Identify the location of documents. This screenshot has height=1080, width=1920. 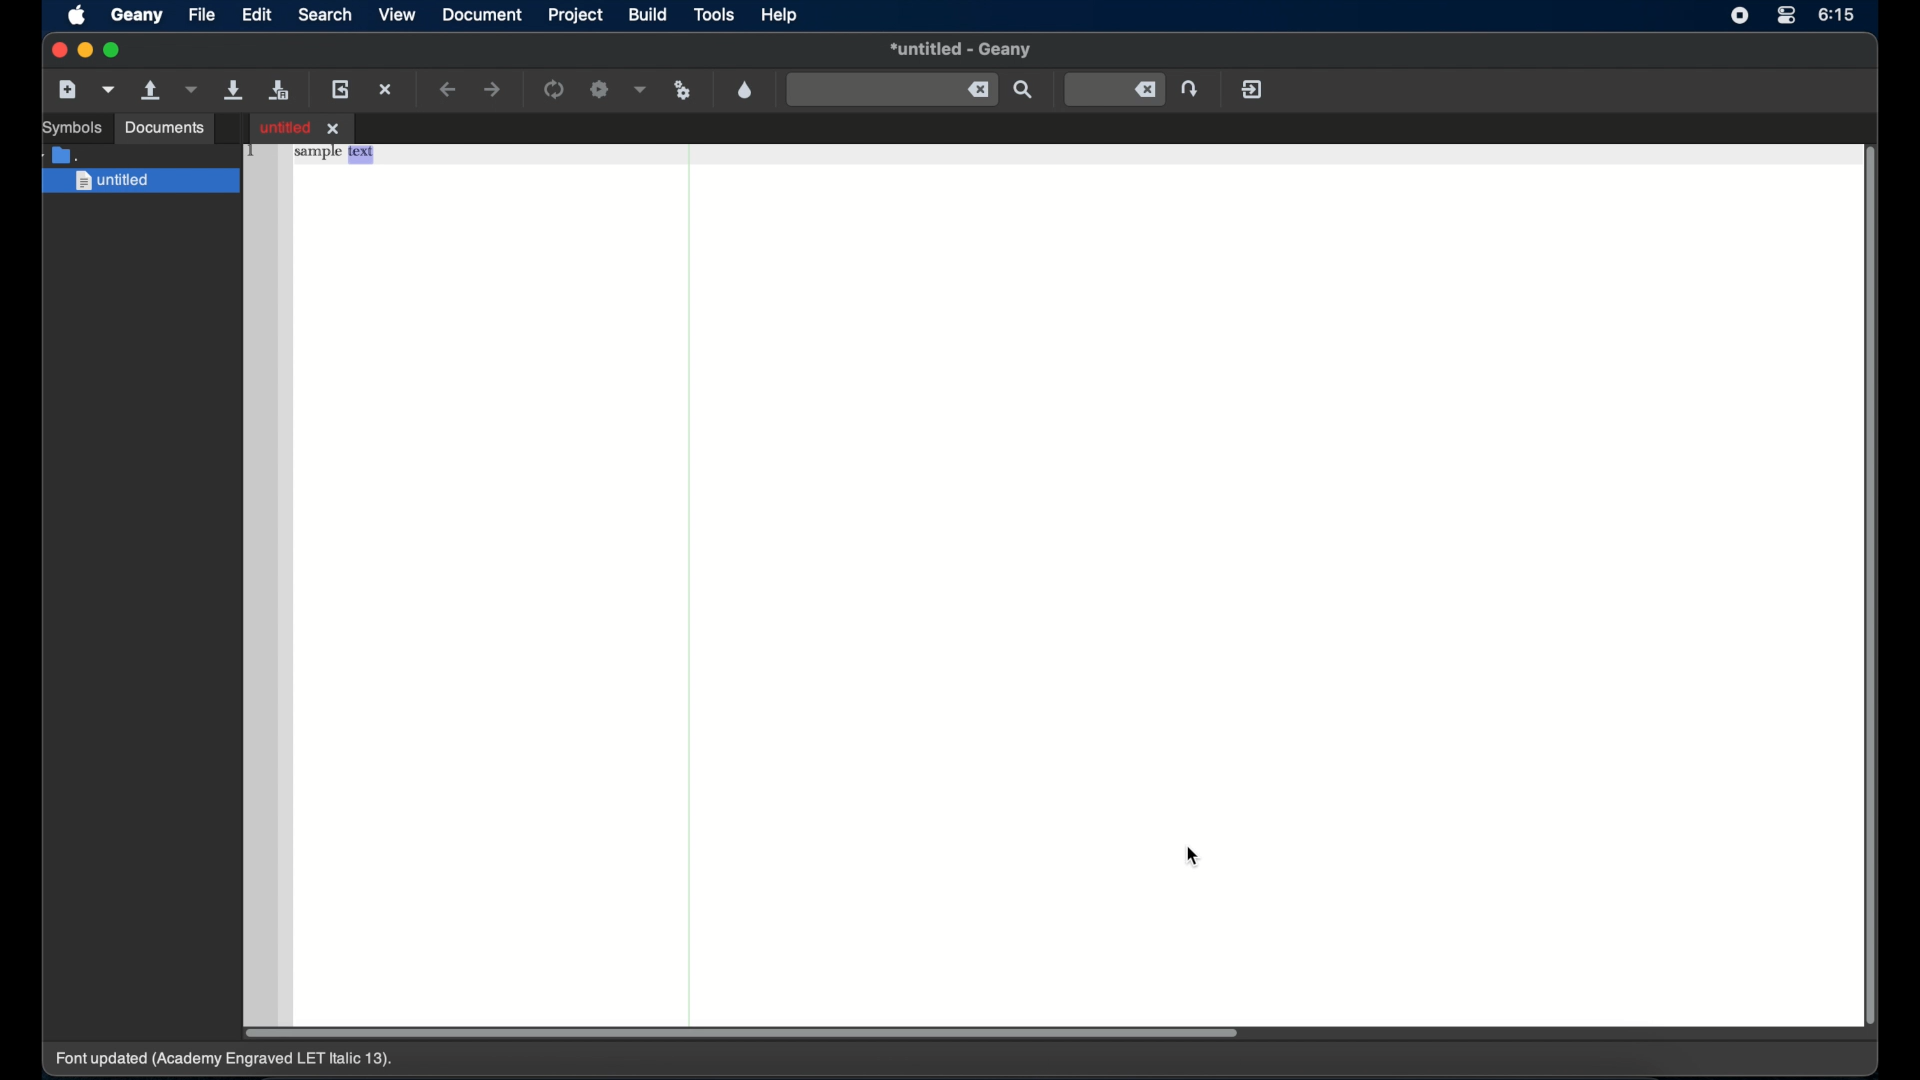
(64, 153).